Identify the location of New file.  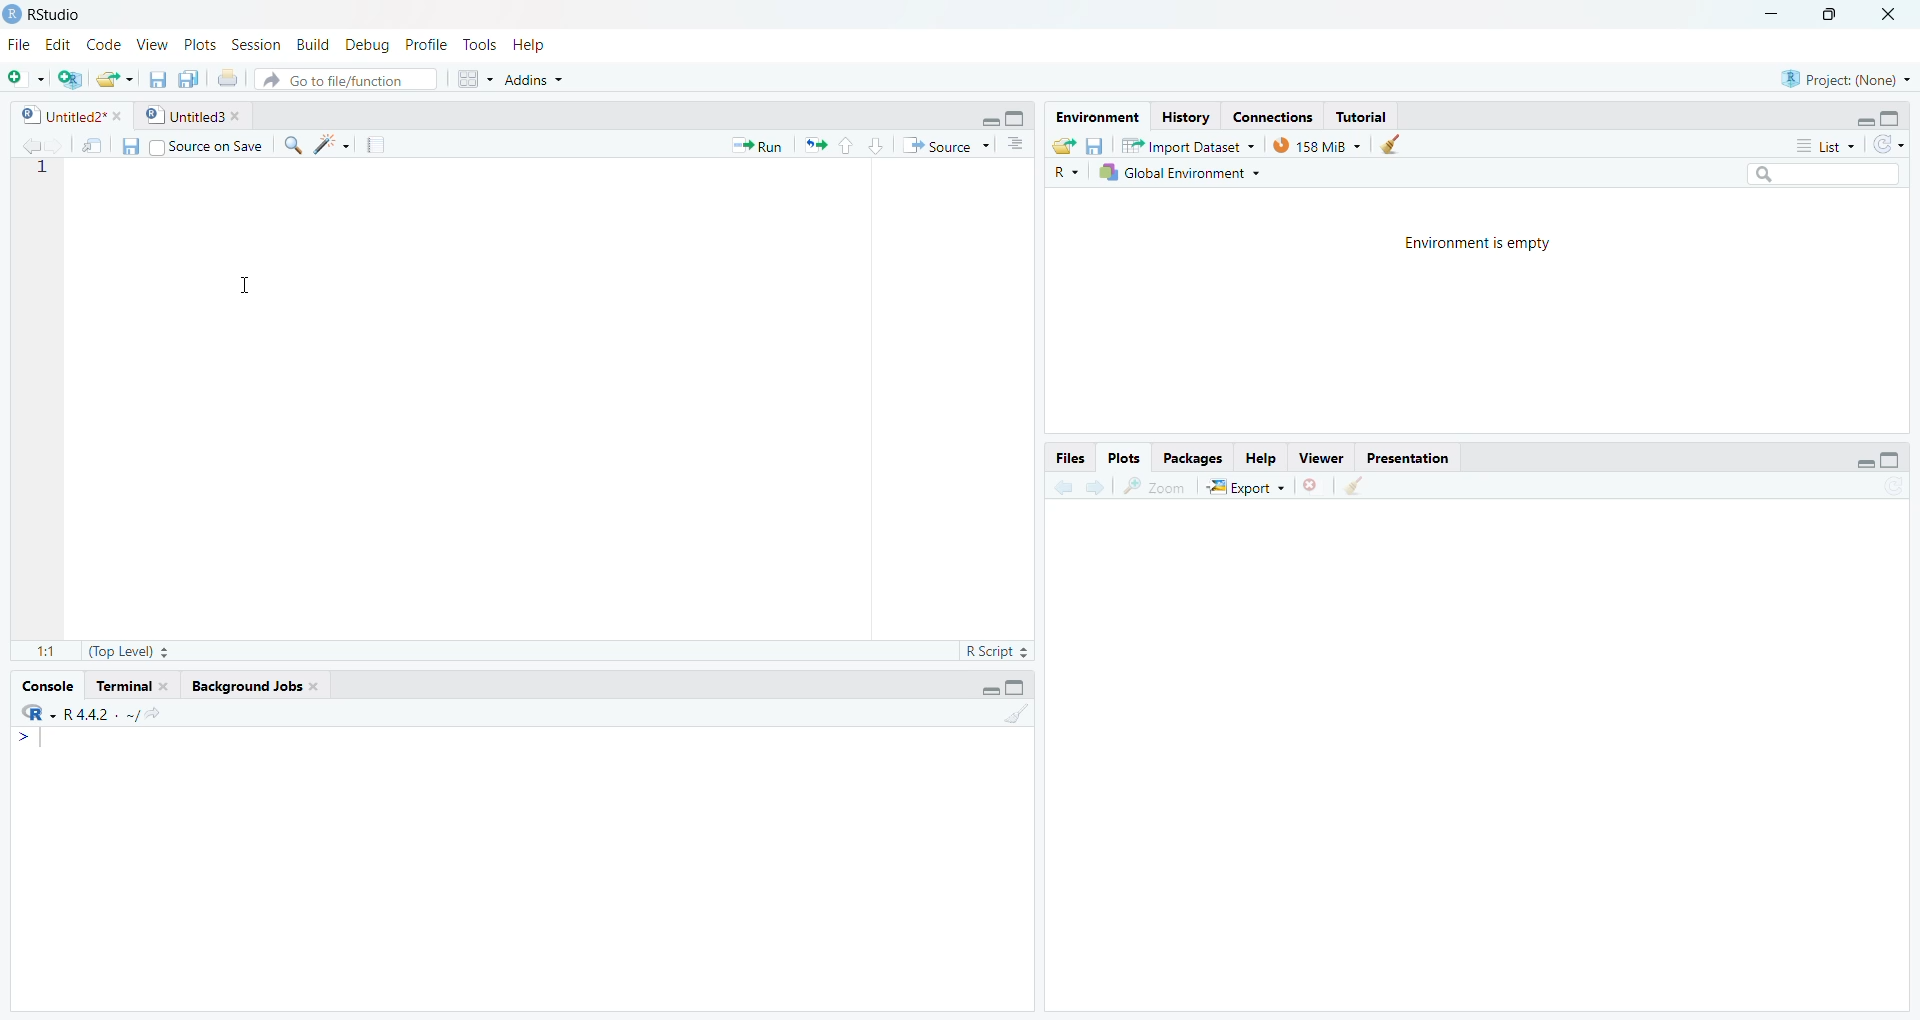
(22, 74).